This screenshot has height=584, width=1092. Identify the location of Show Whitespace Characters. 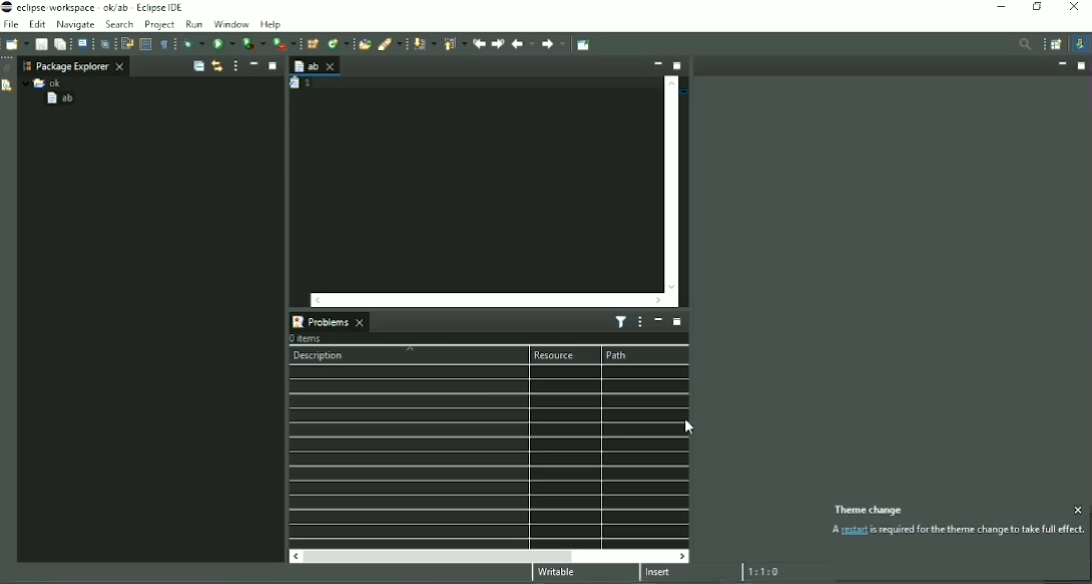
(164, 44).